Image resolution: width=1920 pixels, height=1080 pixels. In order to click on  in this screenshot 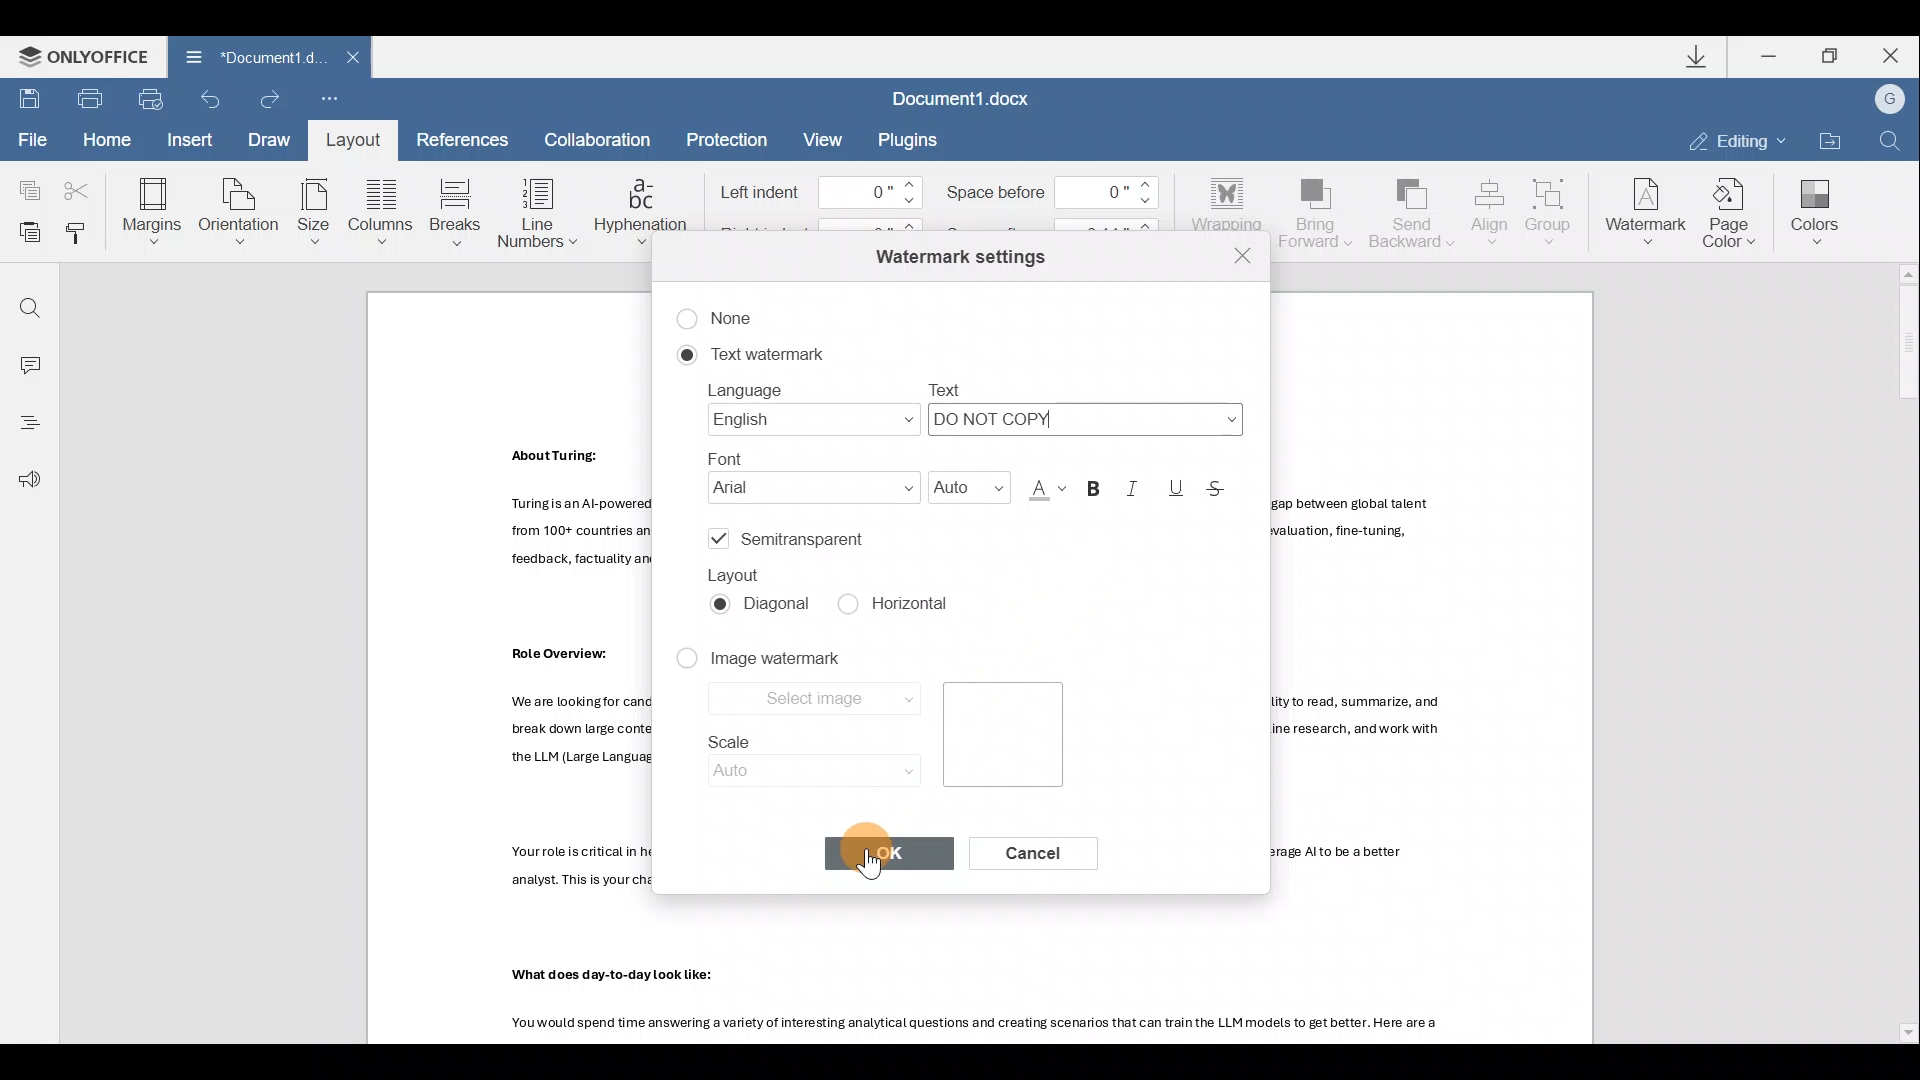, I will do `click(976, 1022)`.